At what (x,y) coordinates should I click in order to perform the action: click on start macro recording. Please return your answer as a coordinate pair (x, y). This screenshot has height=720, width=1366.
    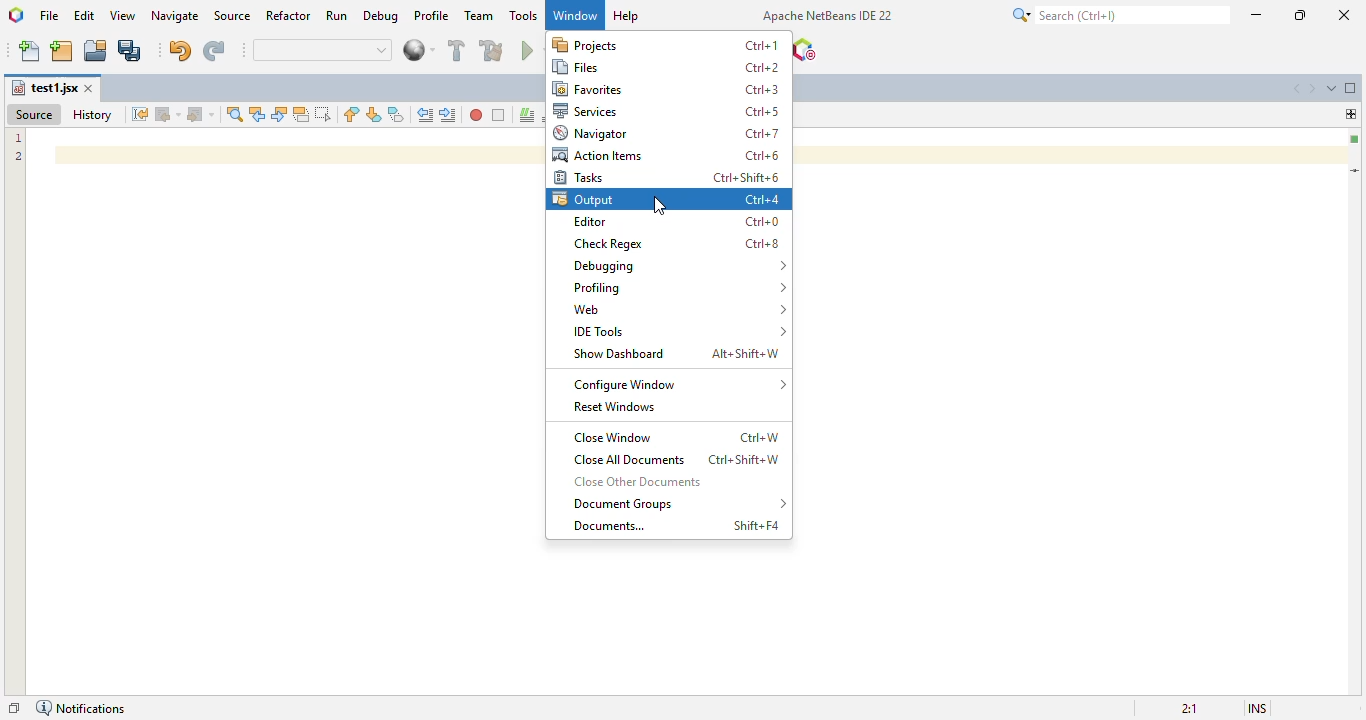
    Looking at the image, I should click on (476, 115).